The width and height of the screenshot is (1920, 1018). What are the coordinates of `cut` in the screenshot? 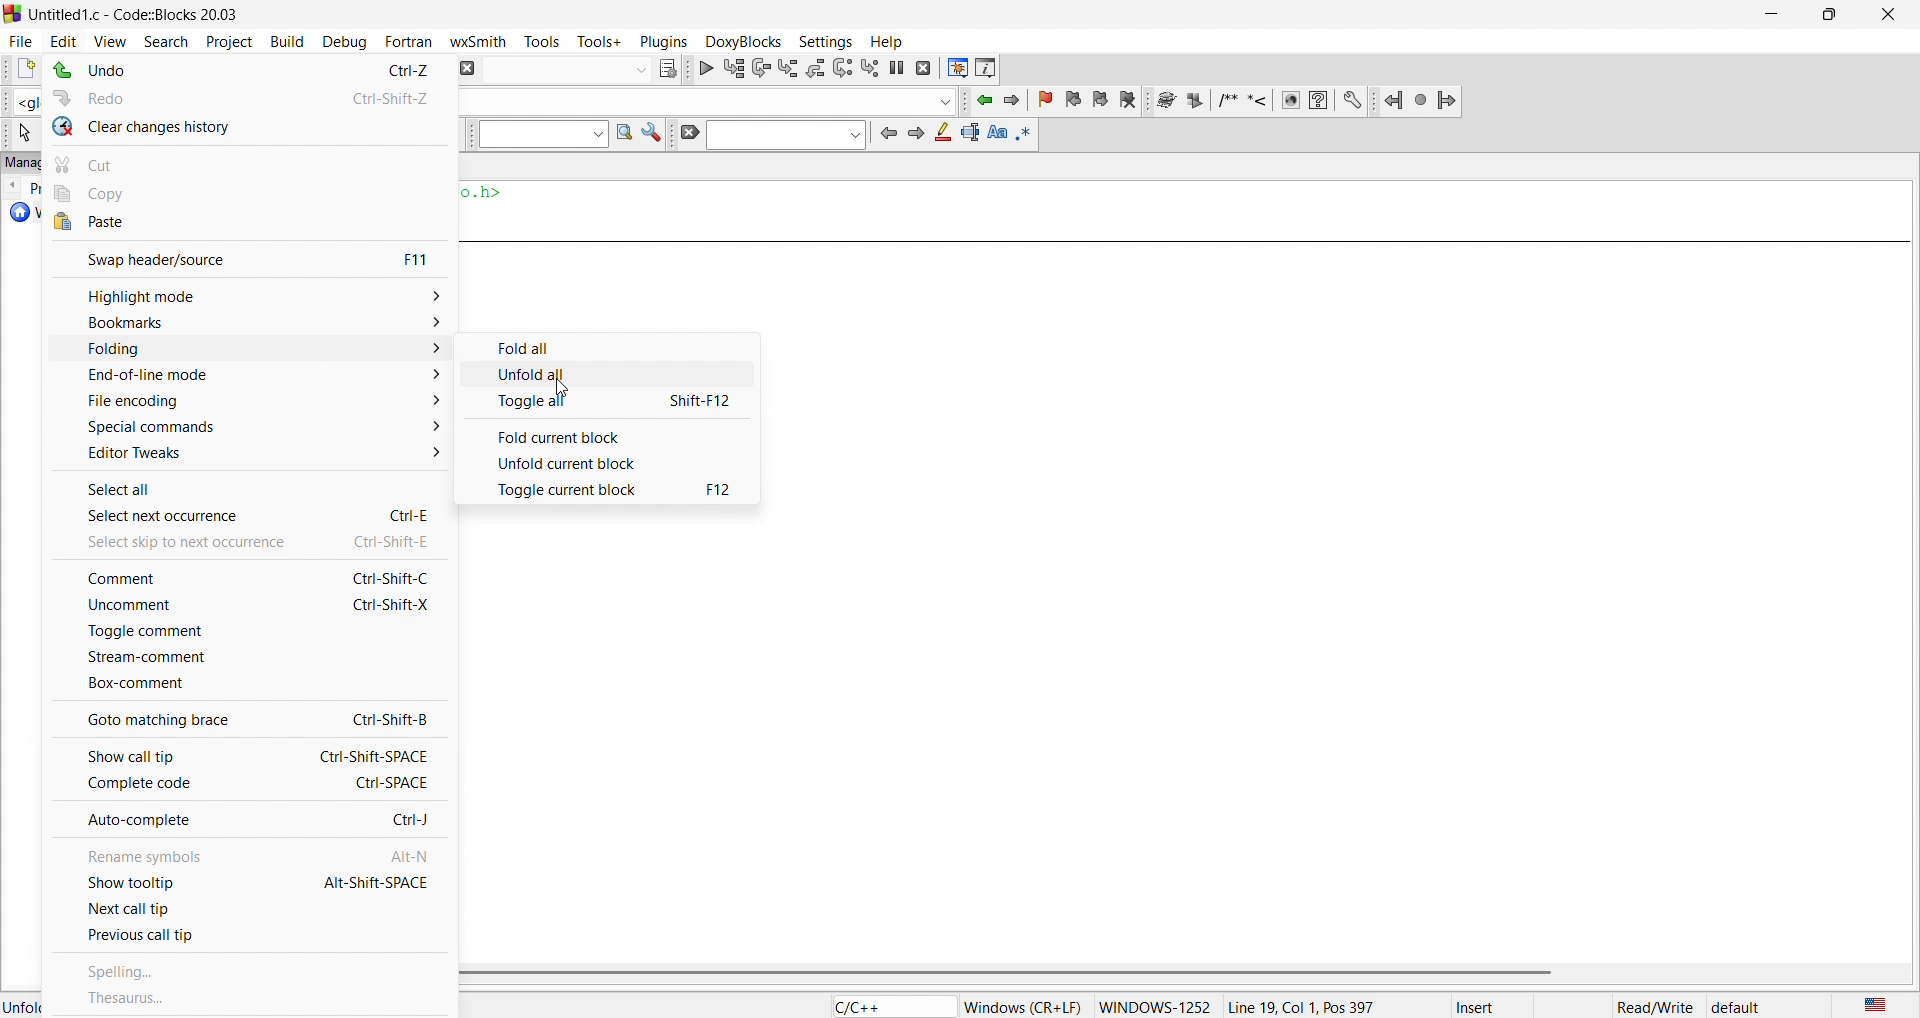 It's located at (251, 161).